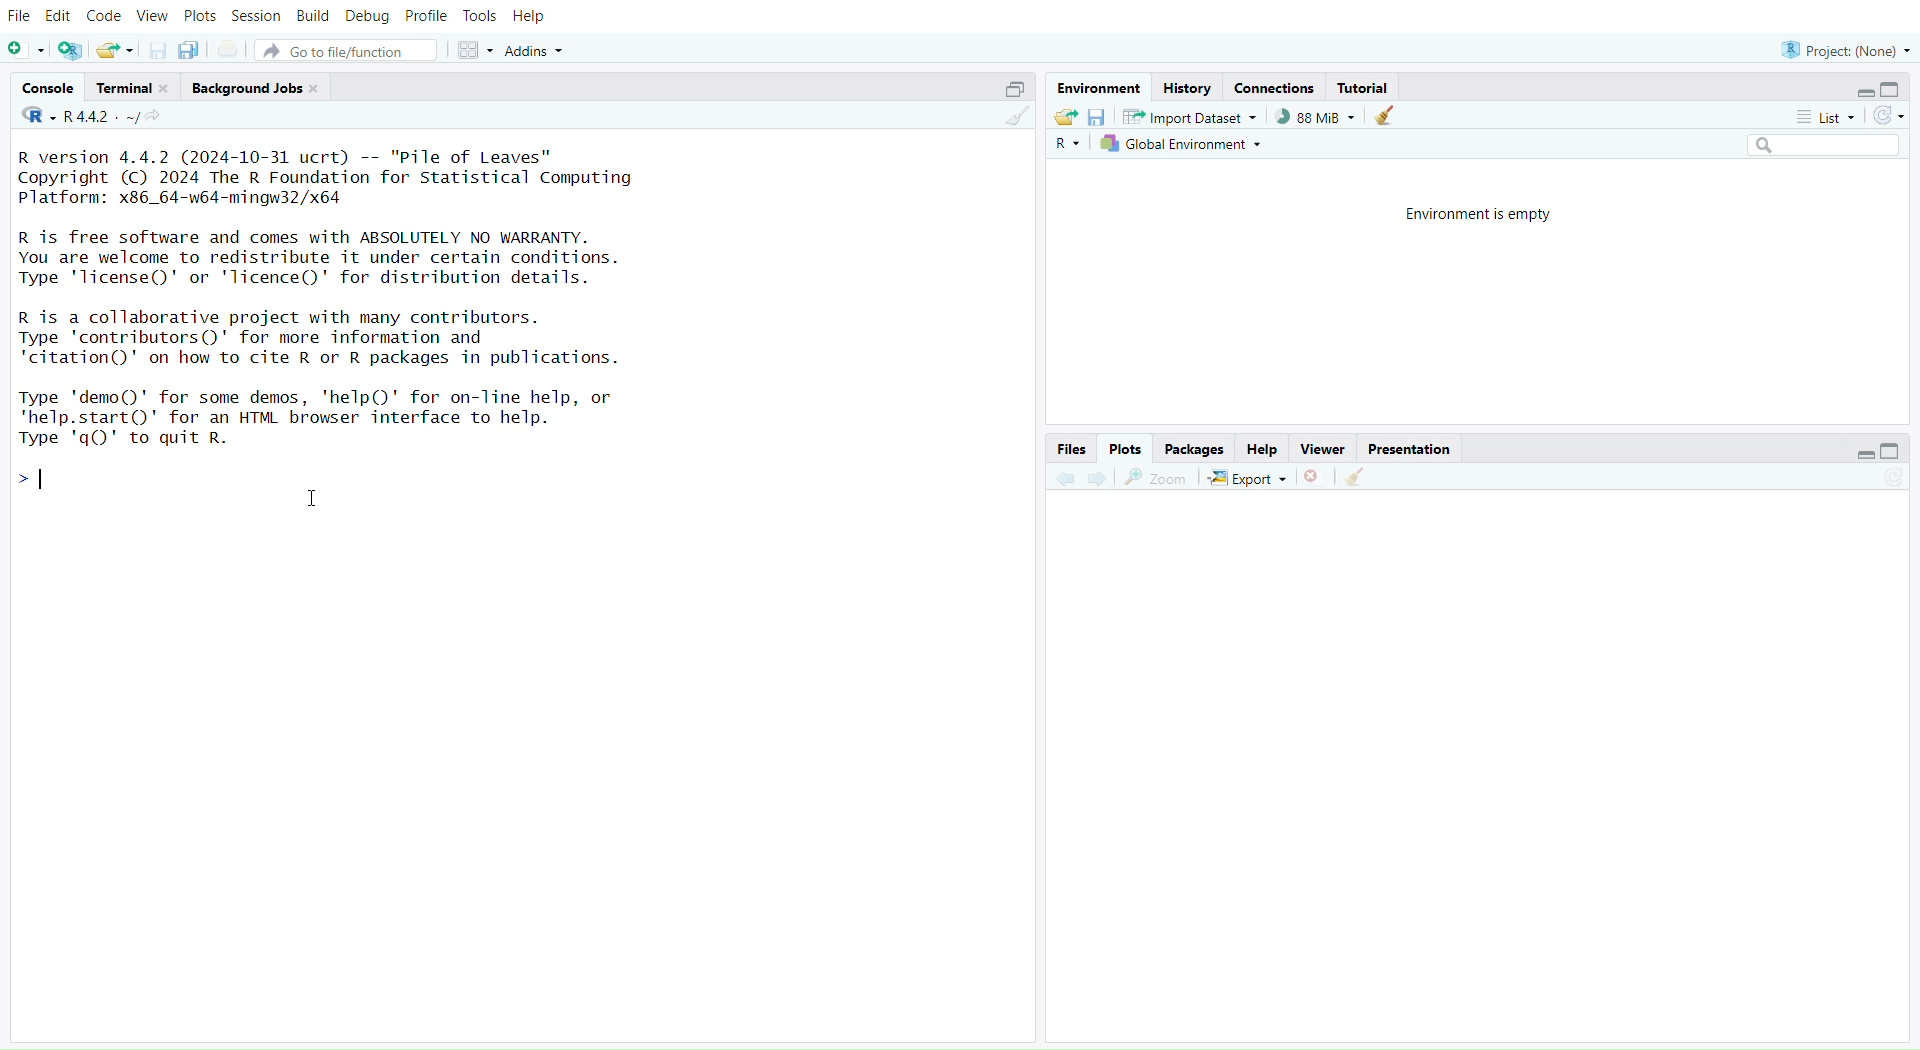 This screenshot has width=1920, height=1050. I want to click on expand, so click(1862, 455).